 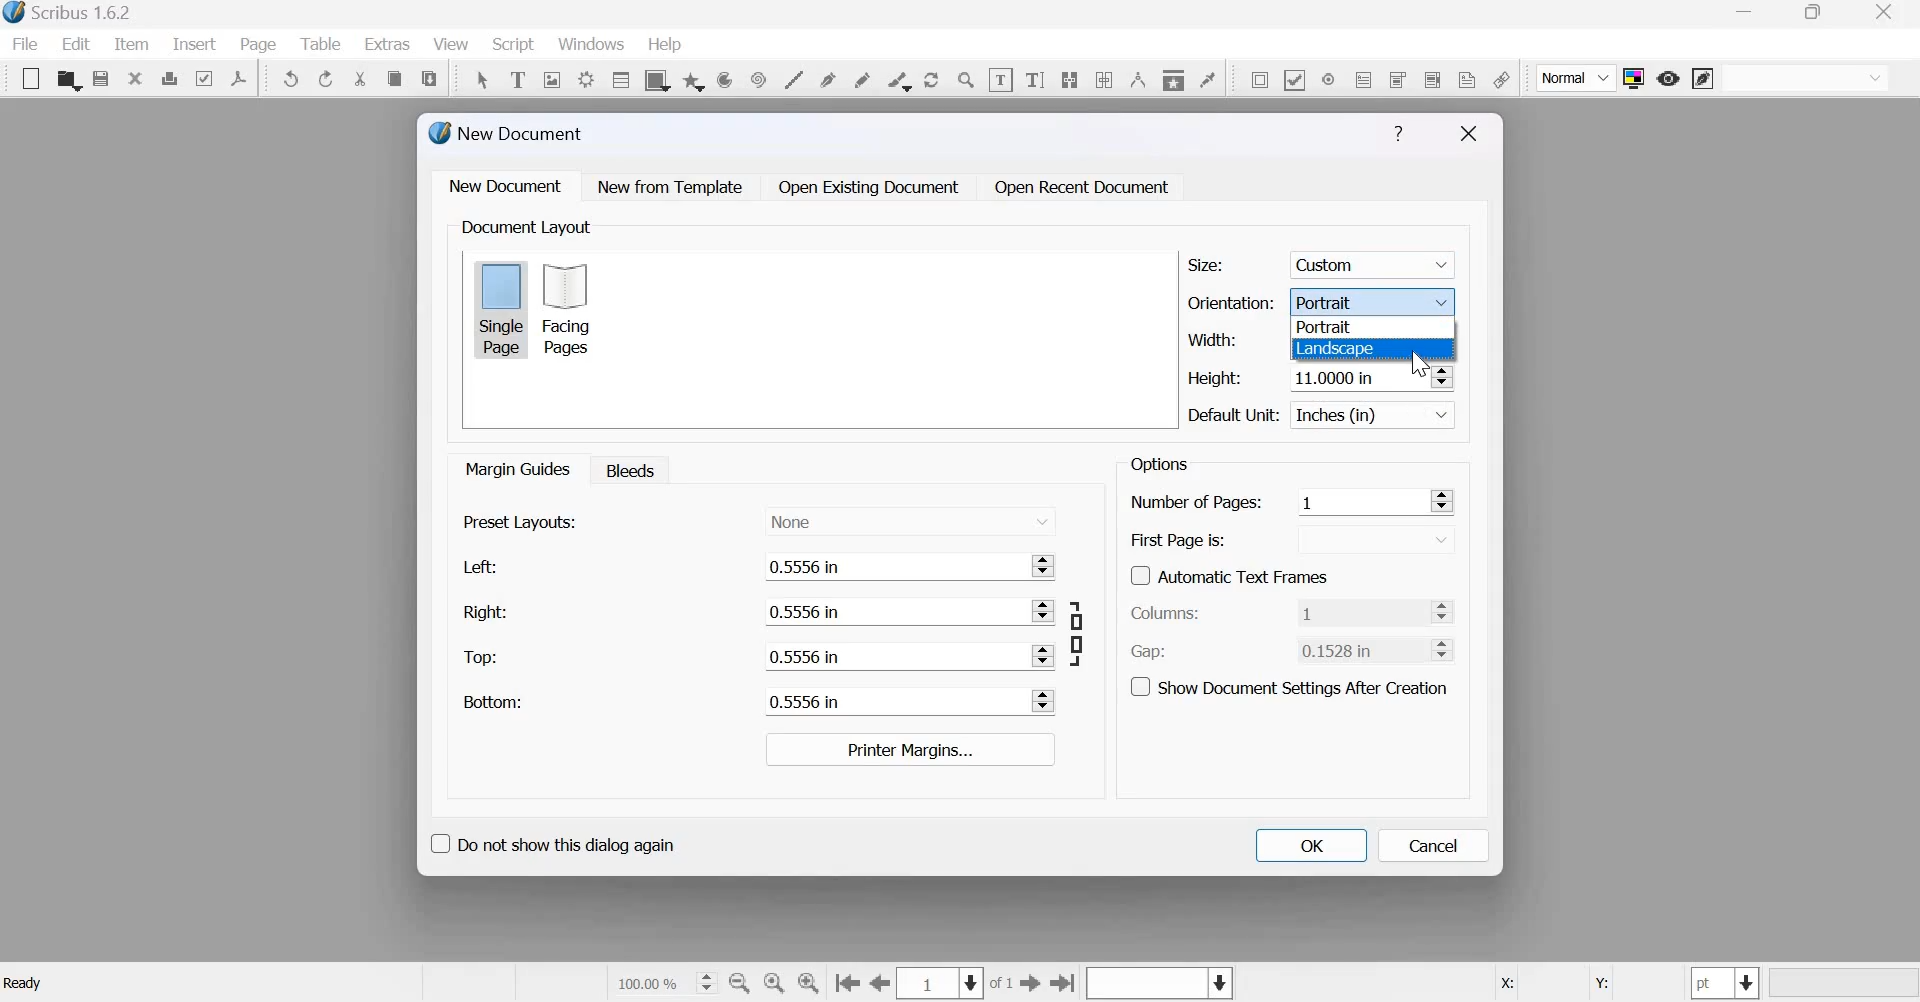 What do you see at coordinates (625, 469) in the screenshot?
I see `Bleeds` at bounding box center [625, 469].